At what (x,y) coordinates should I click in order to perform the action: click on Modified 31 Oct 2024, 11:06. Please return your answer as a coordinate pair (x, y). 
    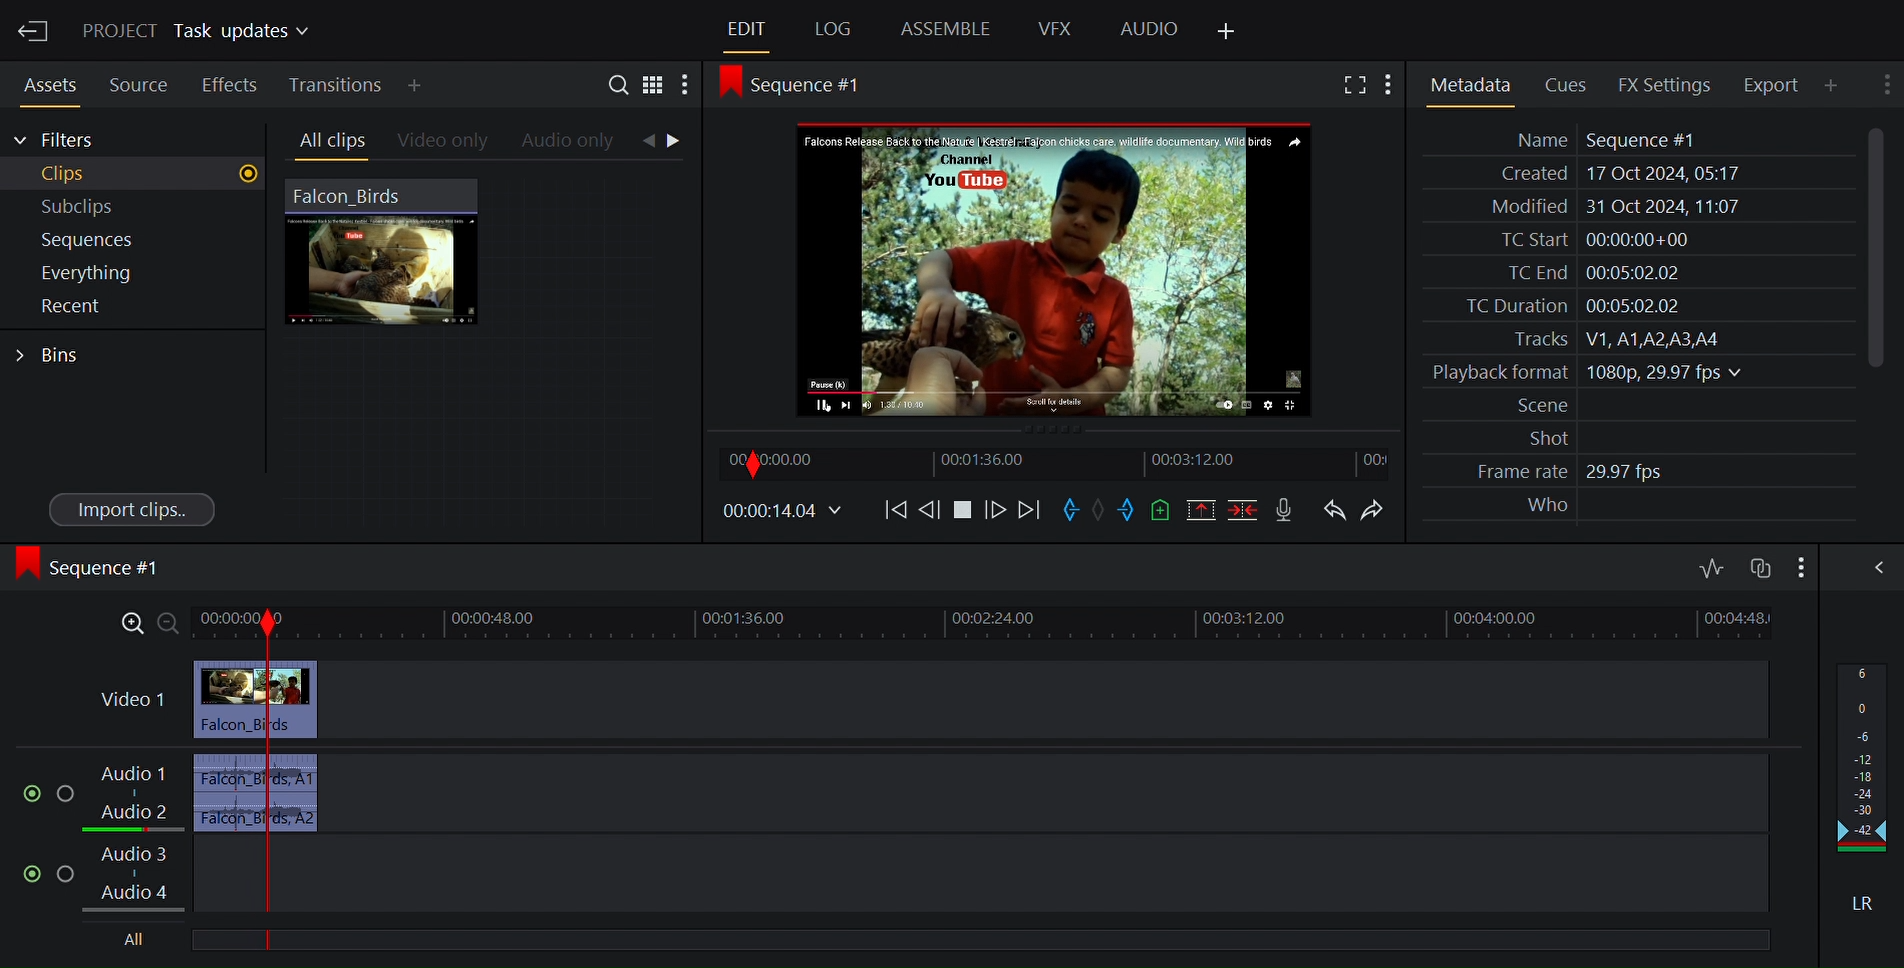
    Looking at the image, I should click on (1605, 207).